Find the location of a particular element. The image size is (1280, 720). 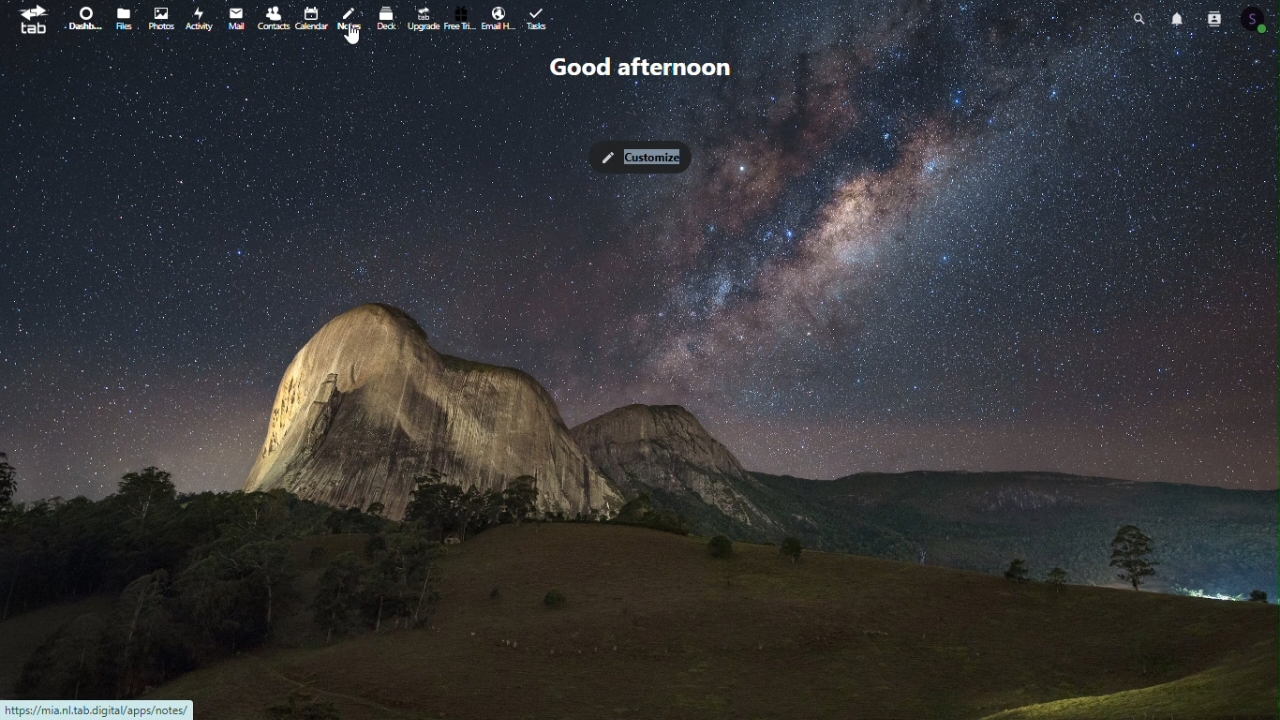

Files is located at coordinates (124, 15).